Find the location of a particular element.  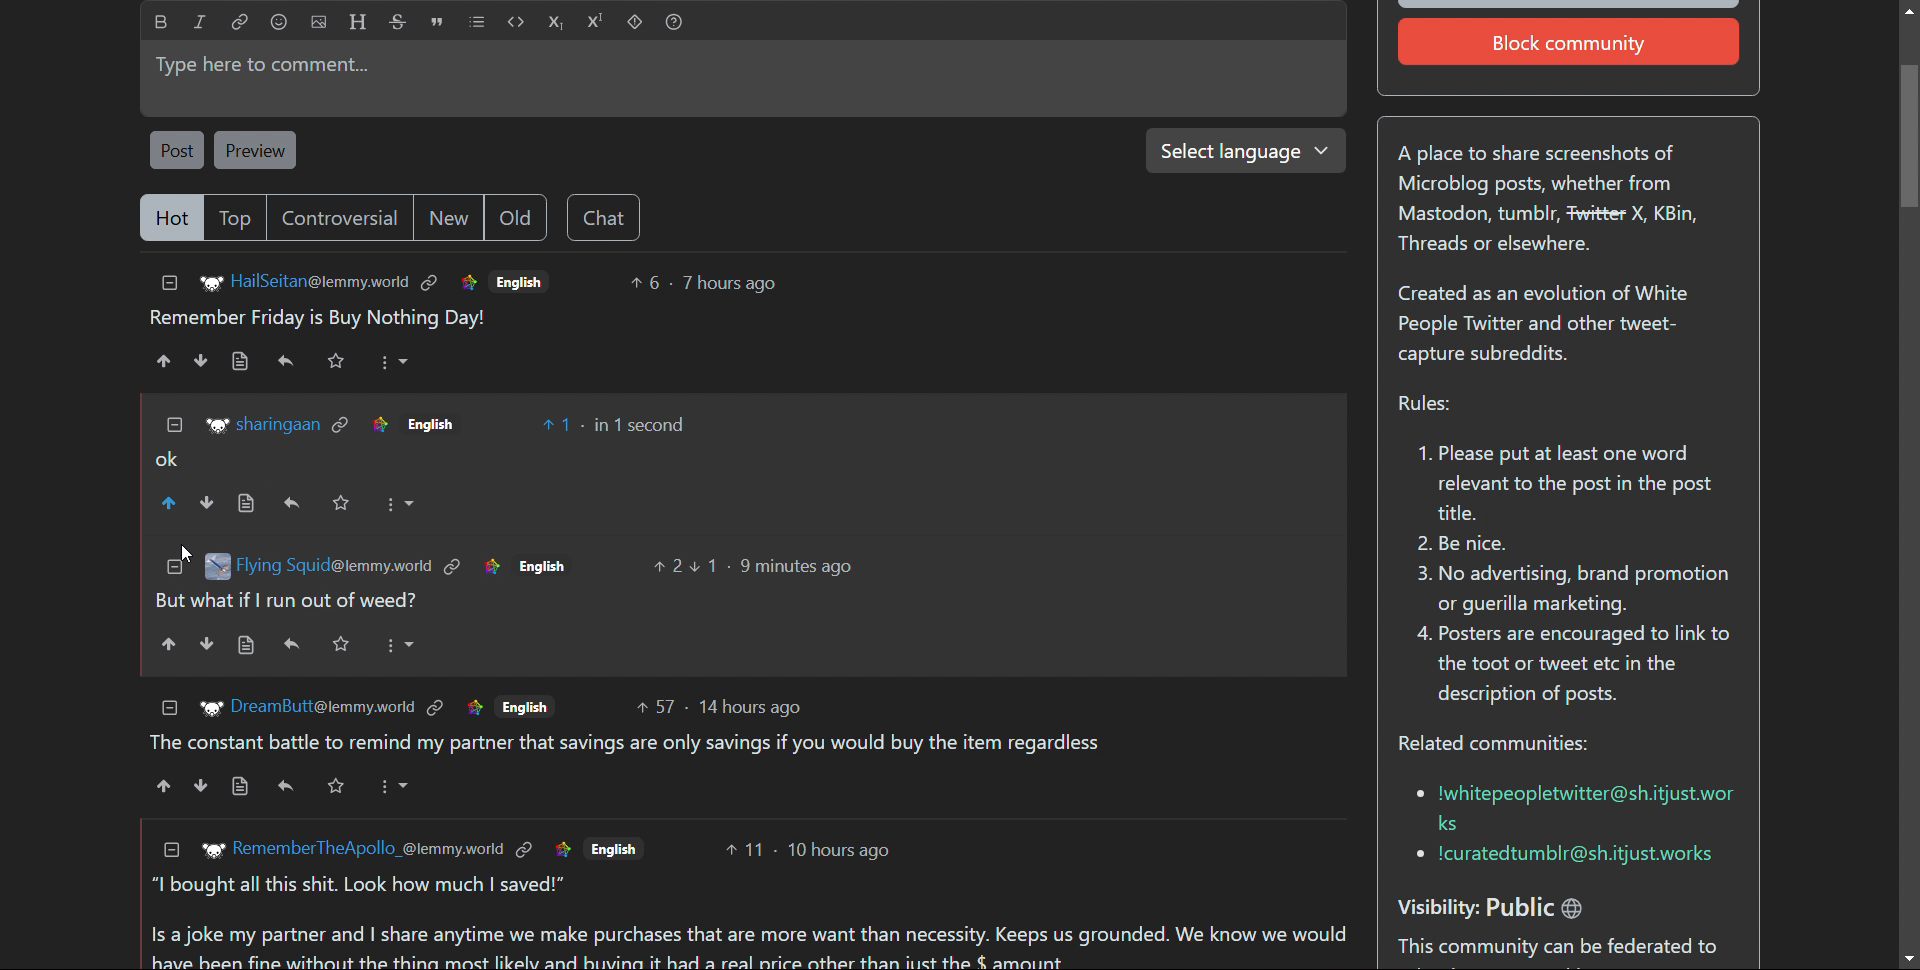

time of posting is located at coordinates (756, 703).